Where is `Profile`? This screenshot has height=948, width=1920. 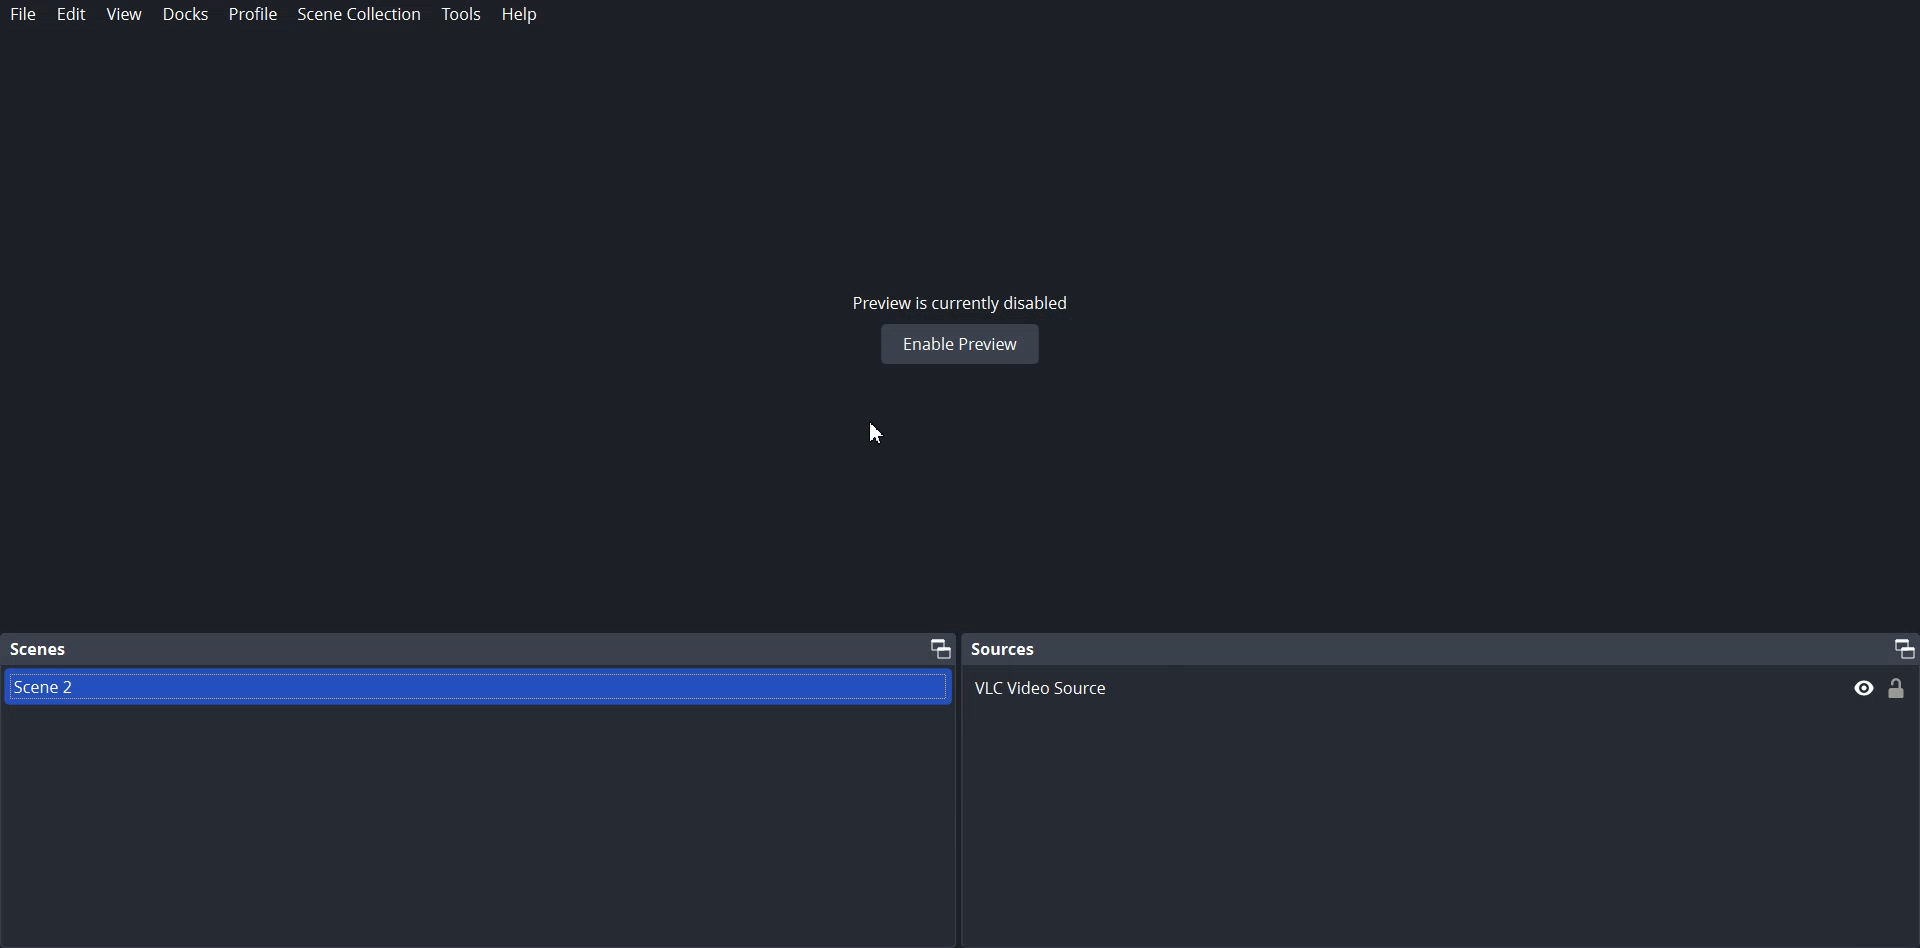
Profile is located at coordinates (252, 14).